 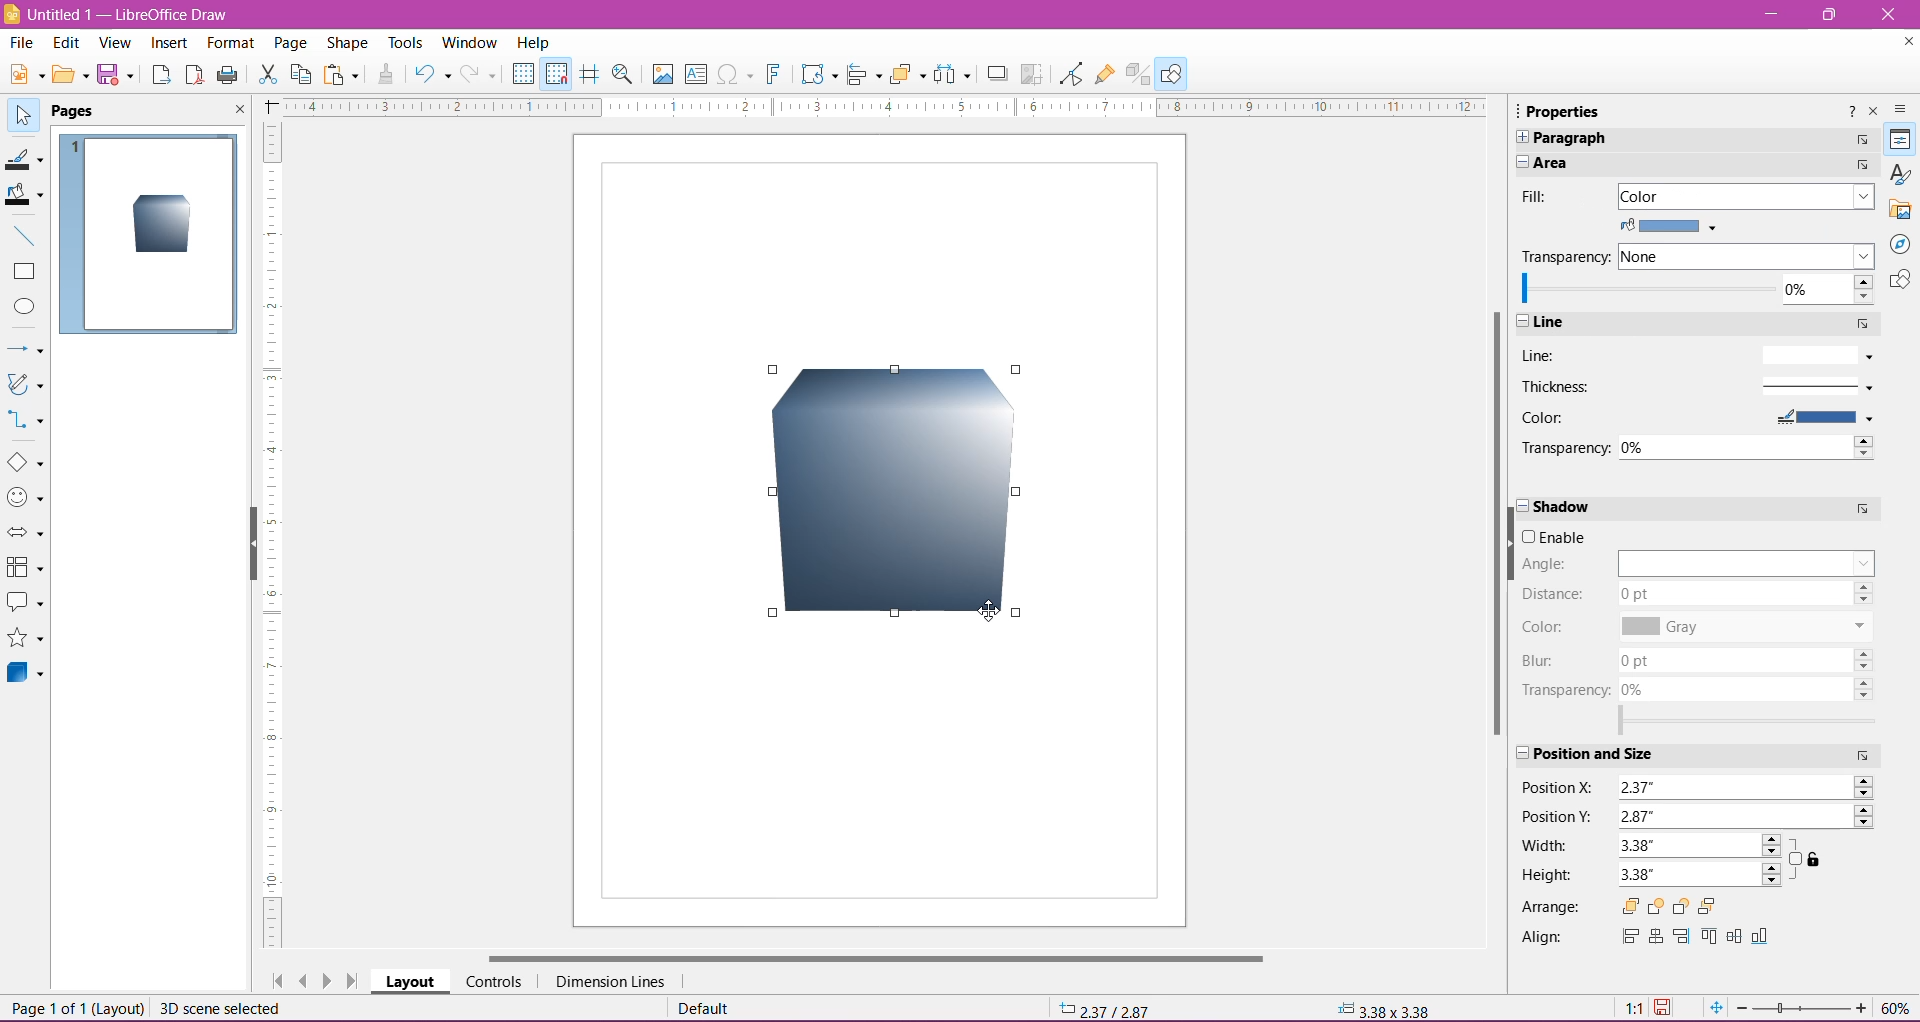 What do you see at coordinates (1862, 142) in the screenshot?
I see `More Options` at bounding box center [1862, 142].